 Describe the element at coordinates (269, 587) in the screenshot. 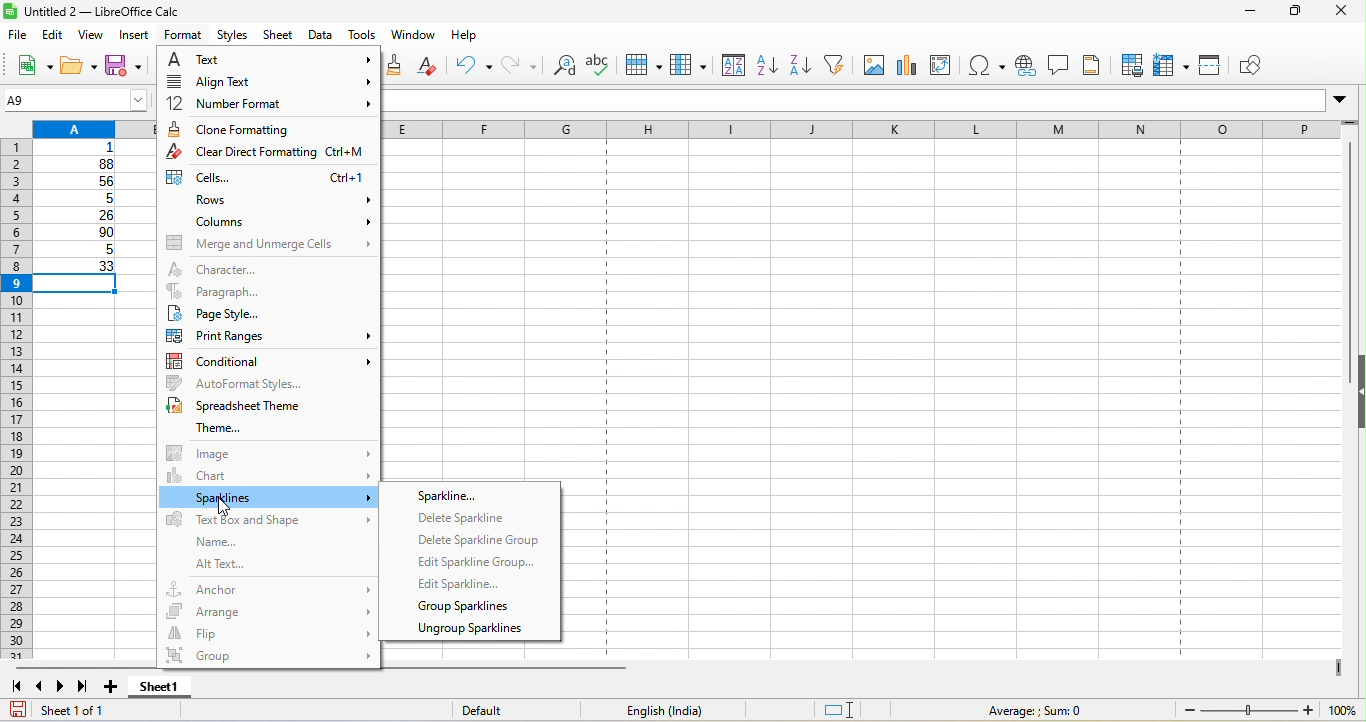

I see `anchor` at that location.